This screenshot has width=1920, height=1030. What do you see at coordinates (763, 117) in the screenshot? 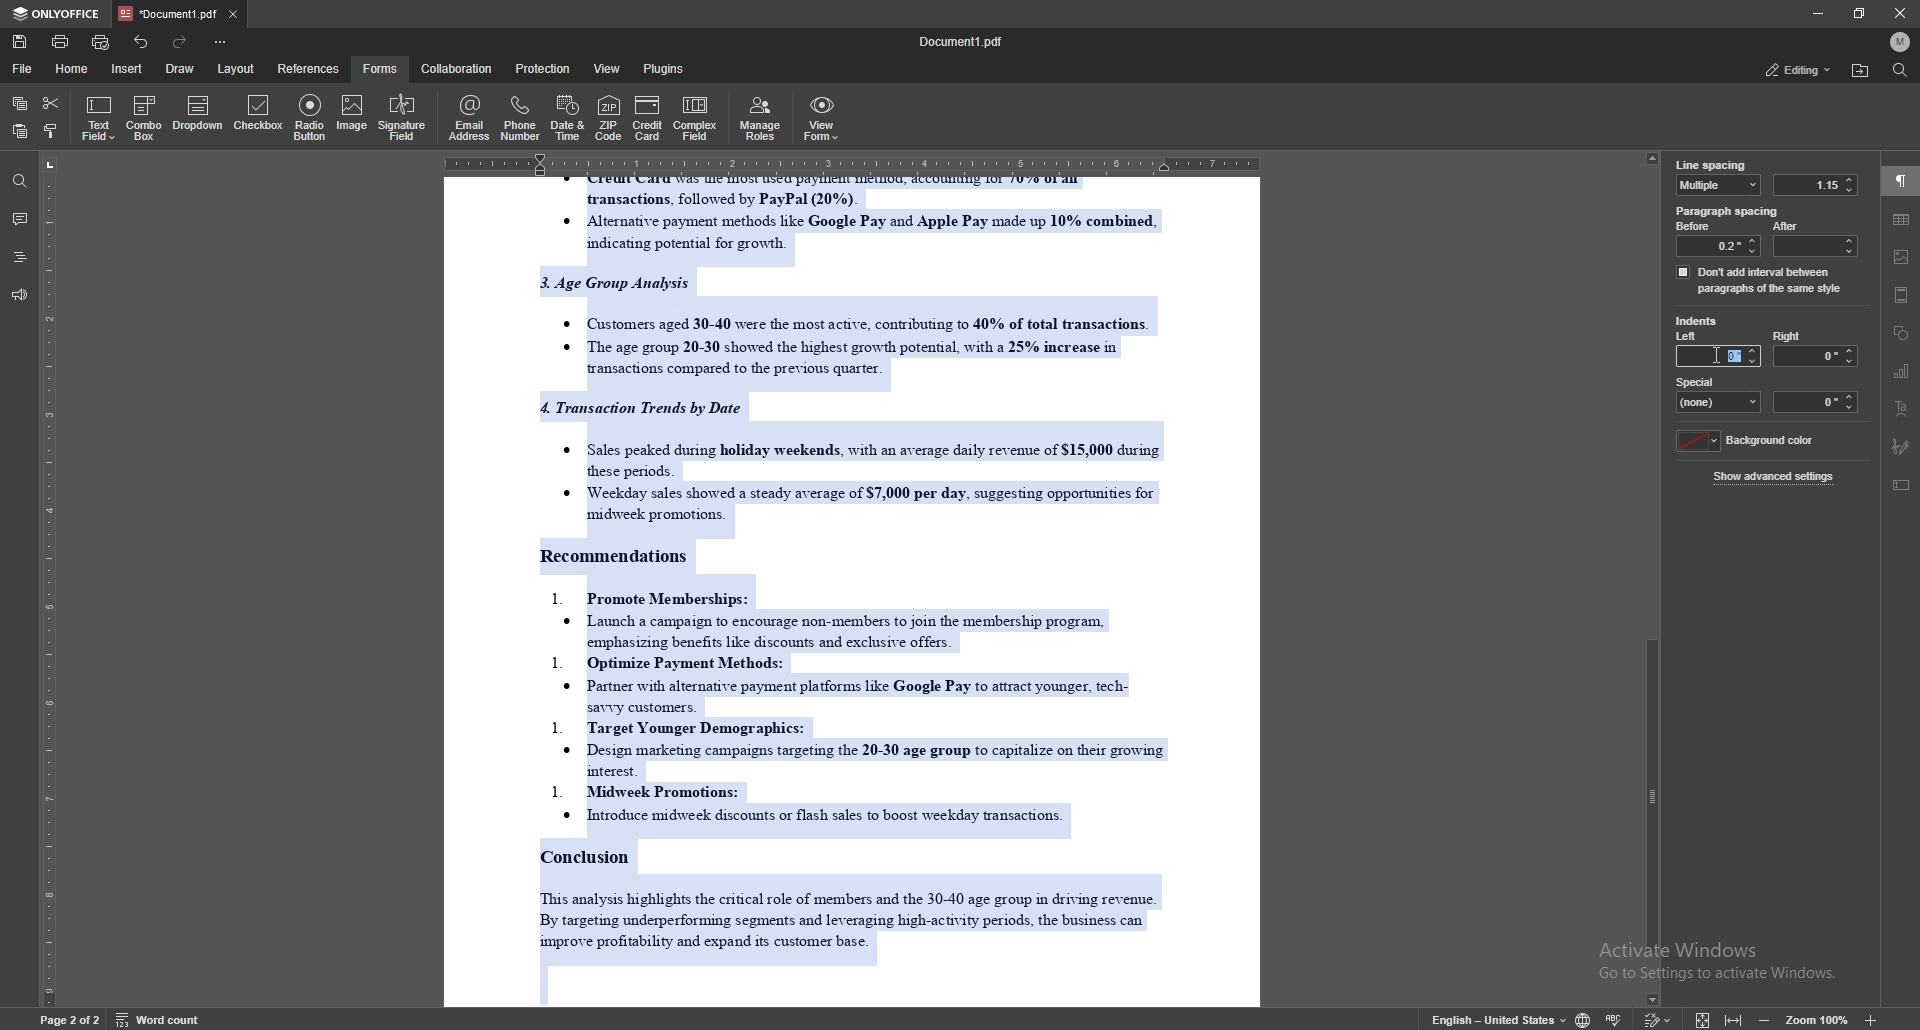
I see `manage roles` at bounding box center [763, 117].